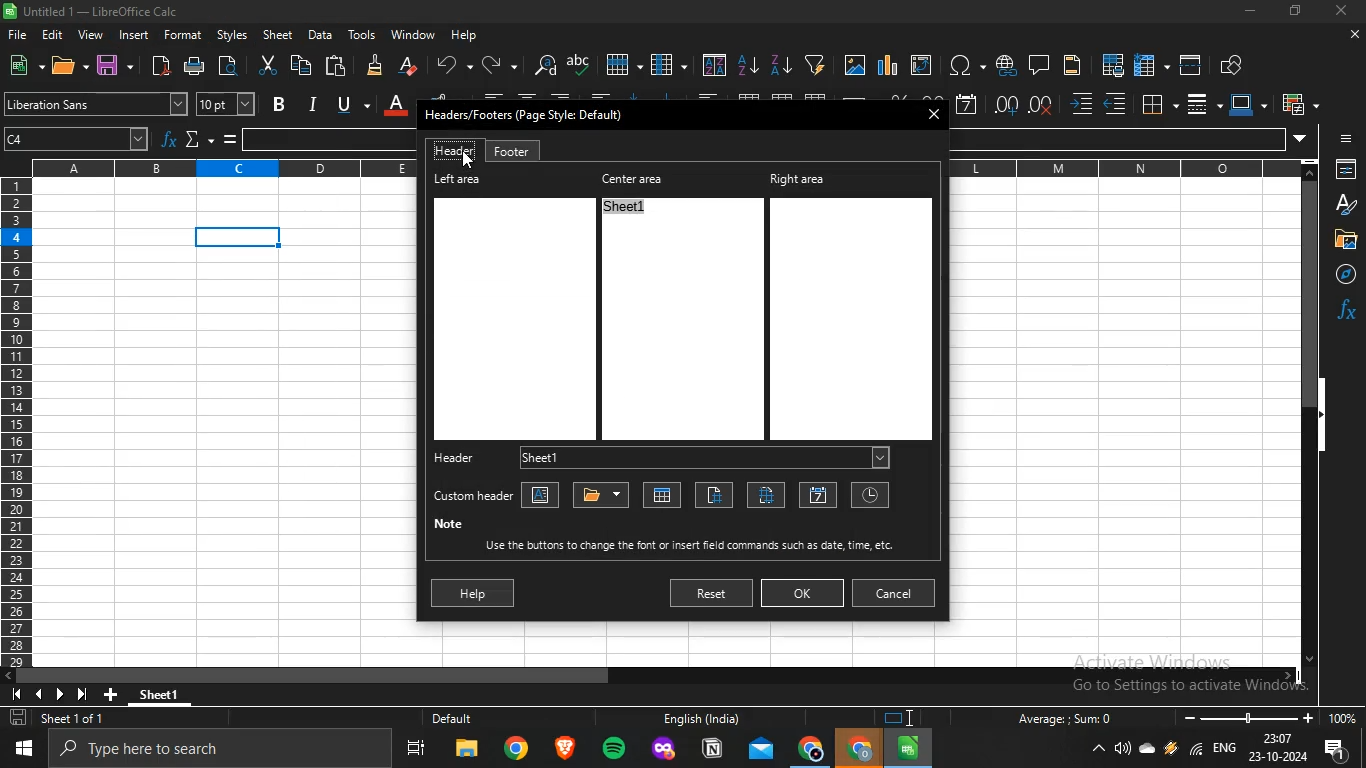 The width and height of the screenshot is (1366, 768). Describe the element at coordinates (231, 36) in the screenshot. I see `styles` at that location.